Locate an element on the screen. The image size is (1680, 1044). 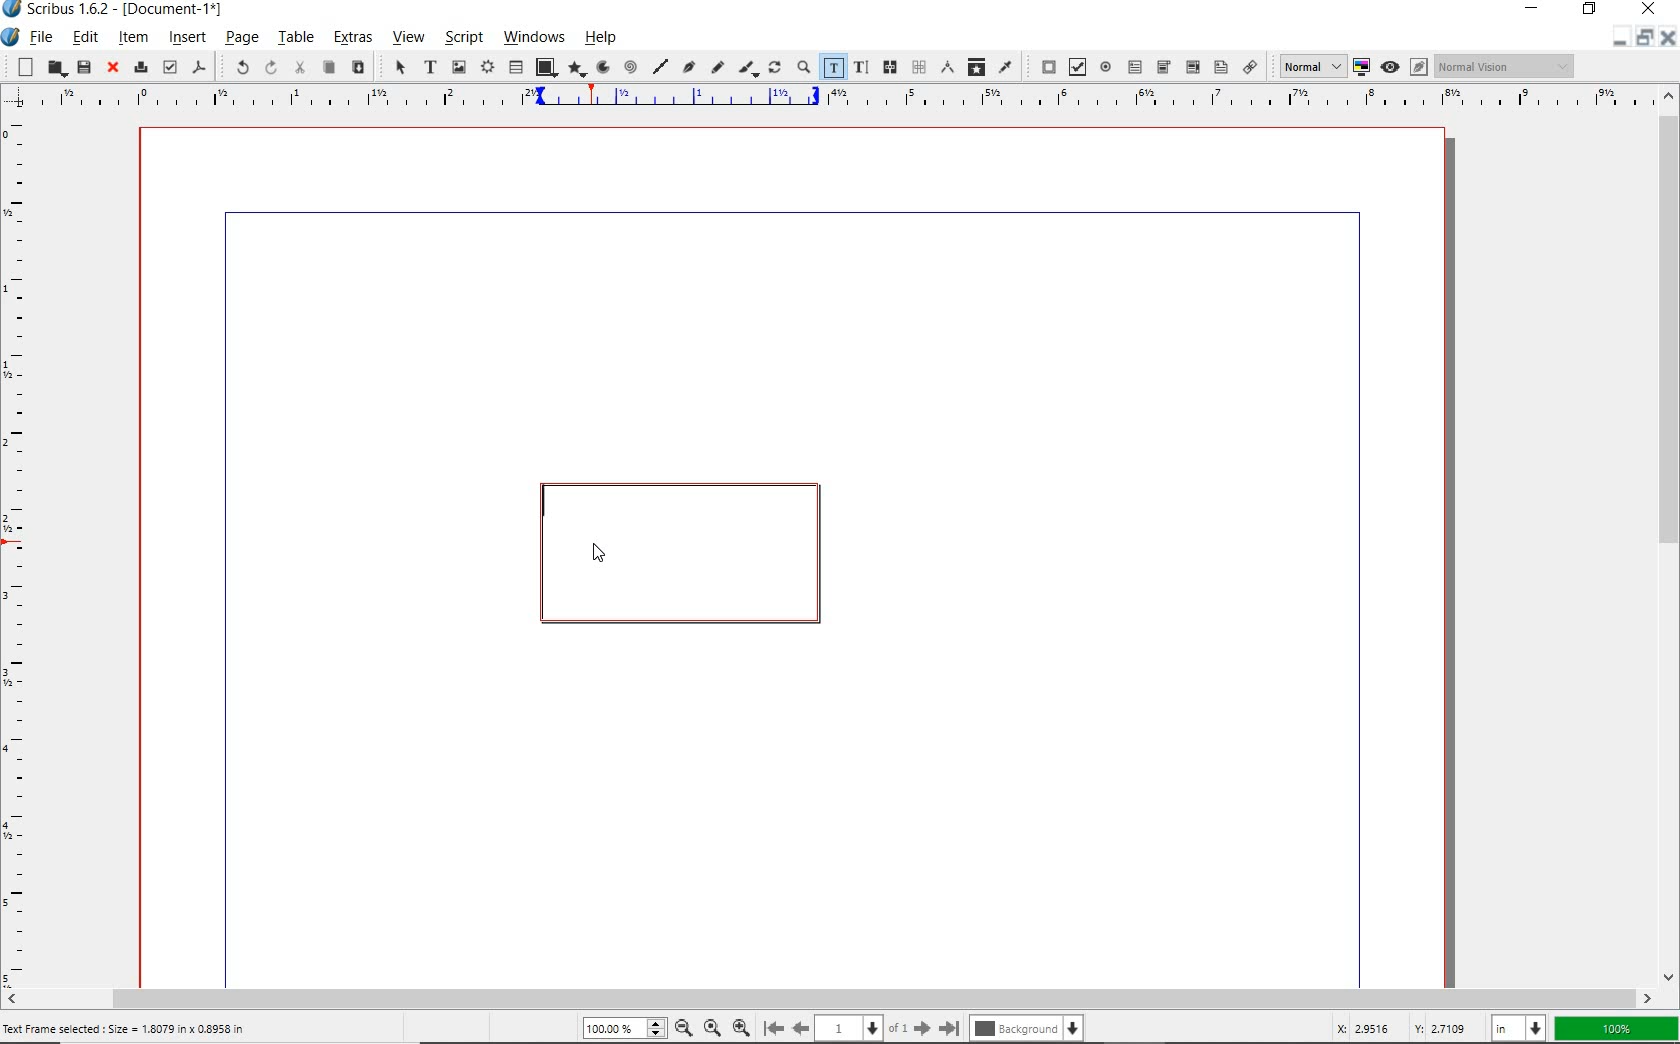
close is located at coordinates (113, 68).